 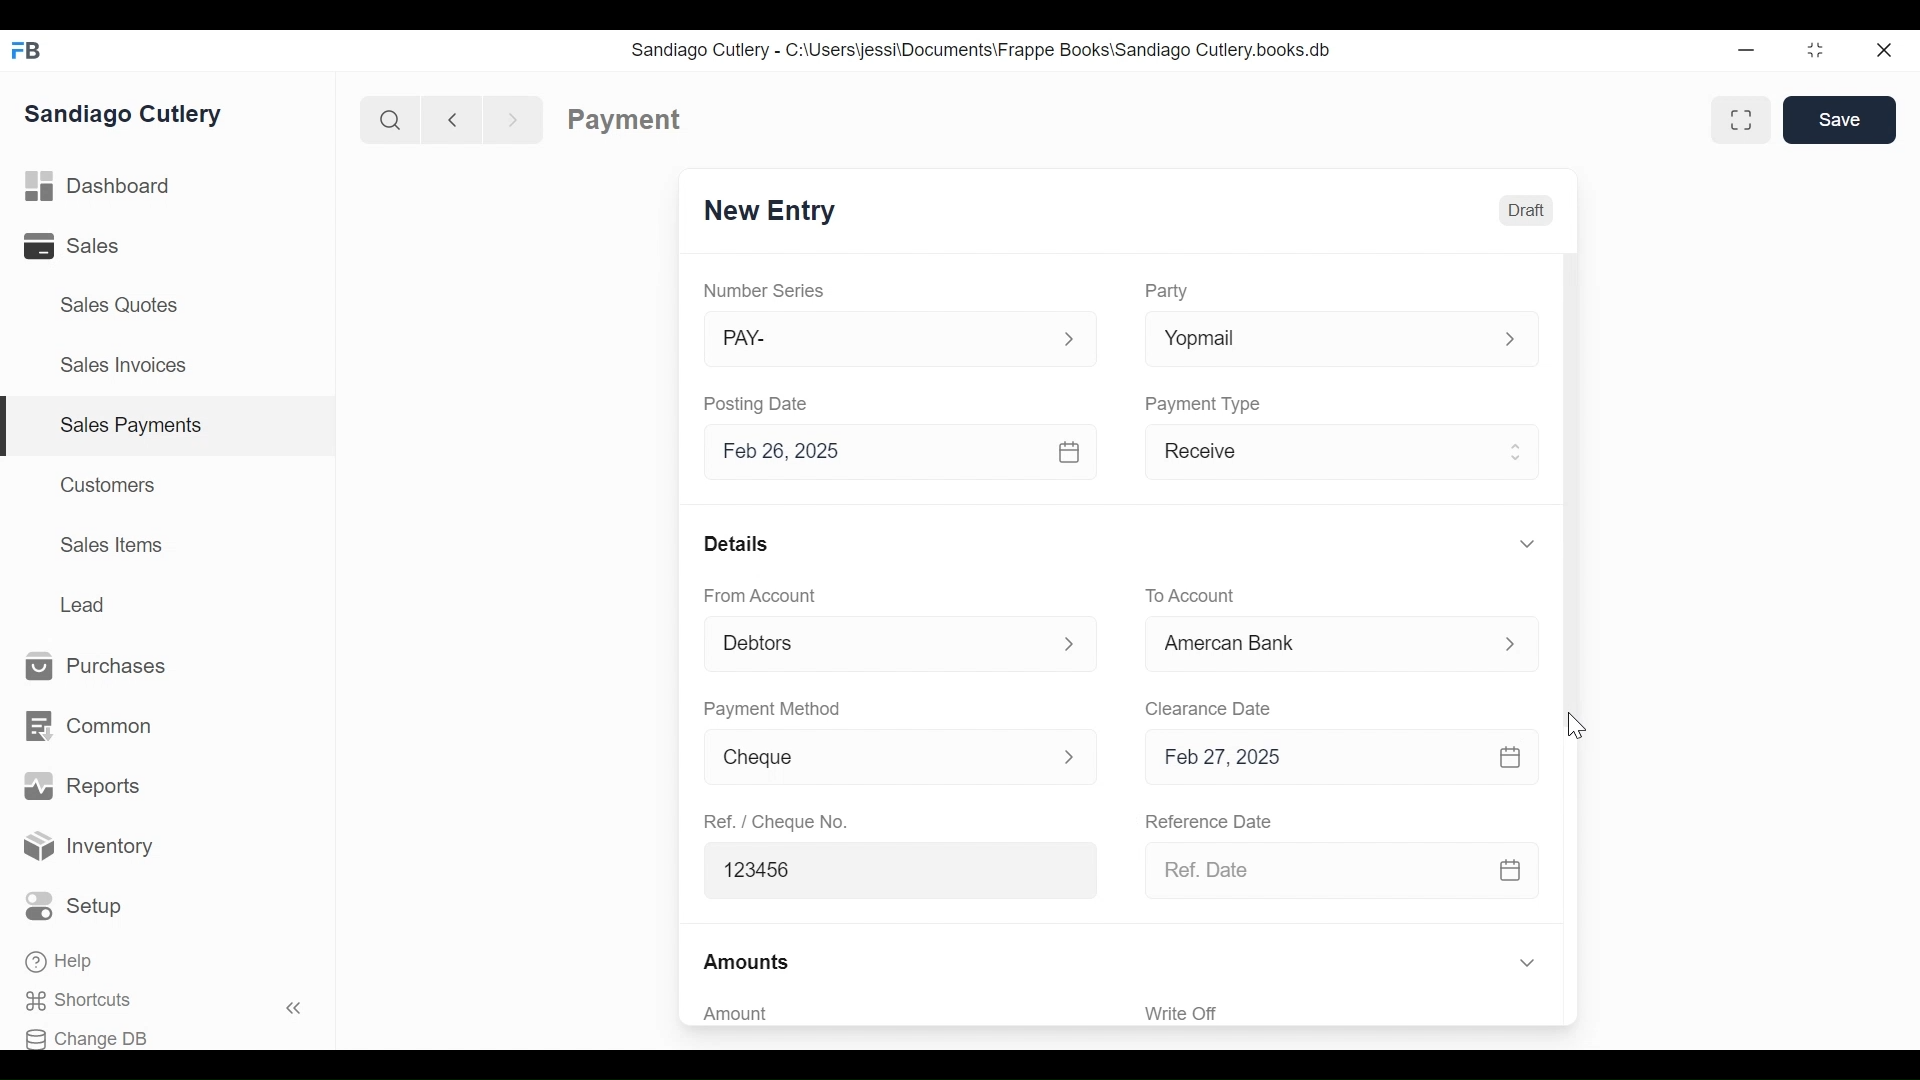 I want to click on Sales Quotes, so click(x=117, y=305).